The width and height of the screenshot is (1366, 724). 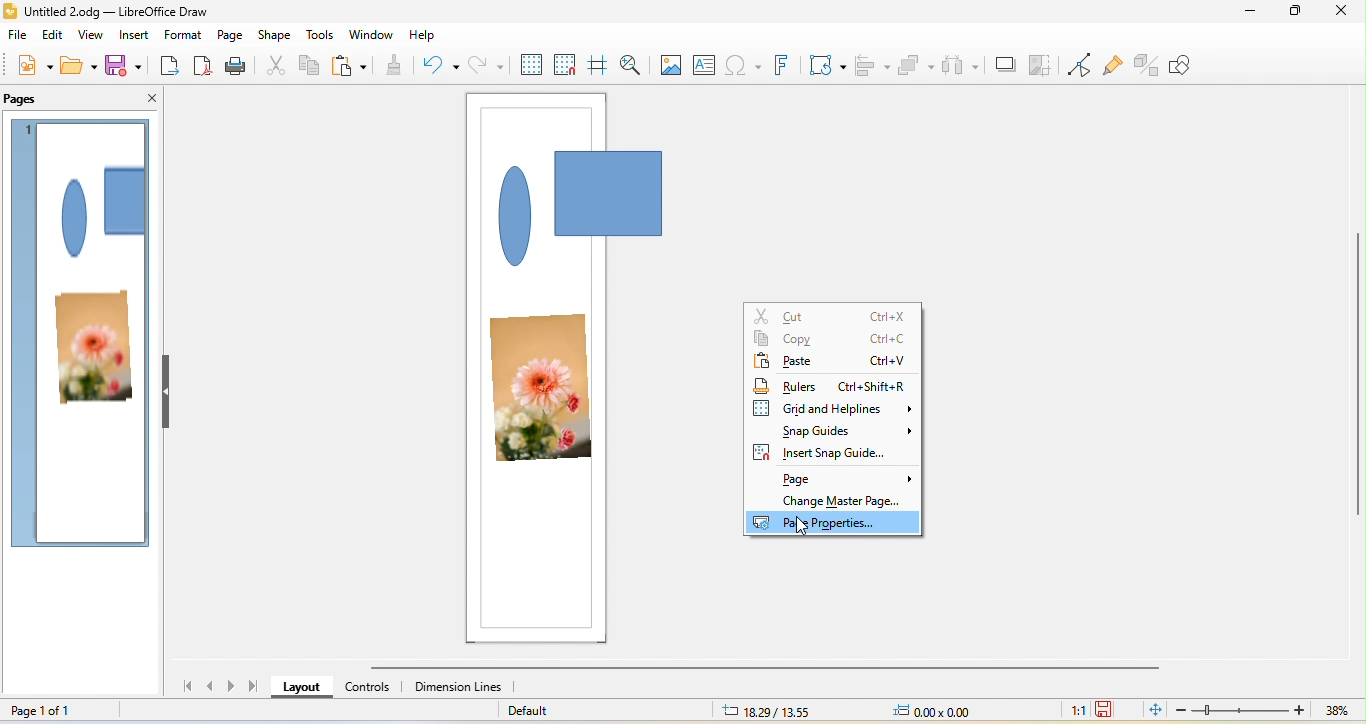 What do you see at coordinates (829, 362) in the screenshot?
I see `paste` at bounding box center [829, 362].